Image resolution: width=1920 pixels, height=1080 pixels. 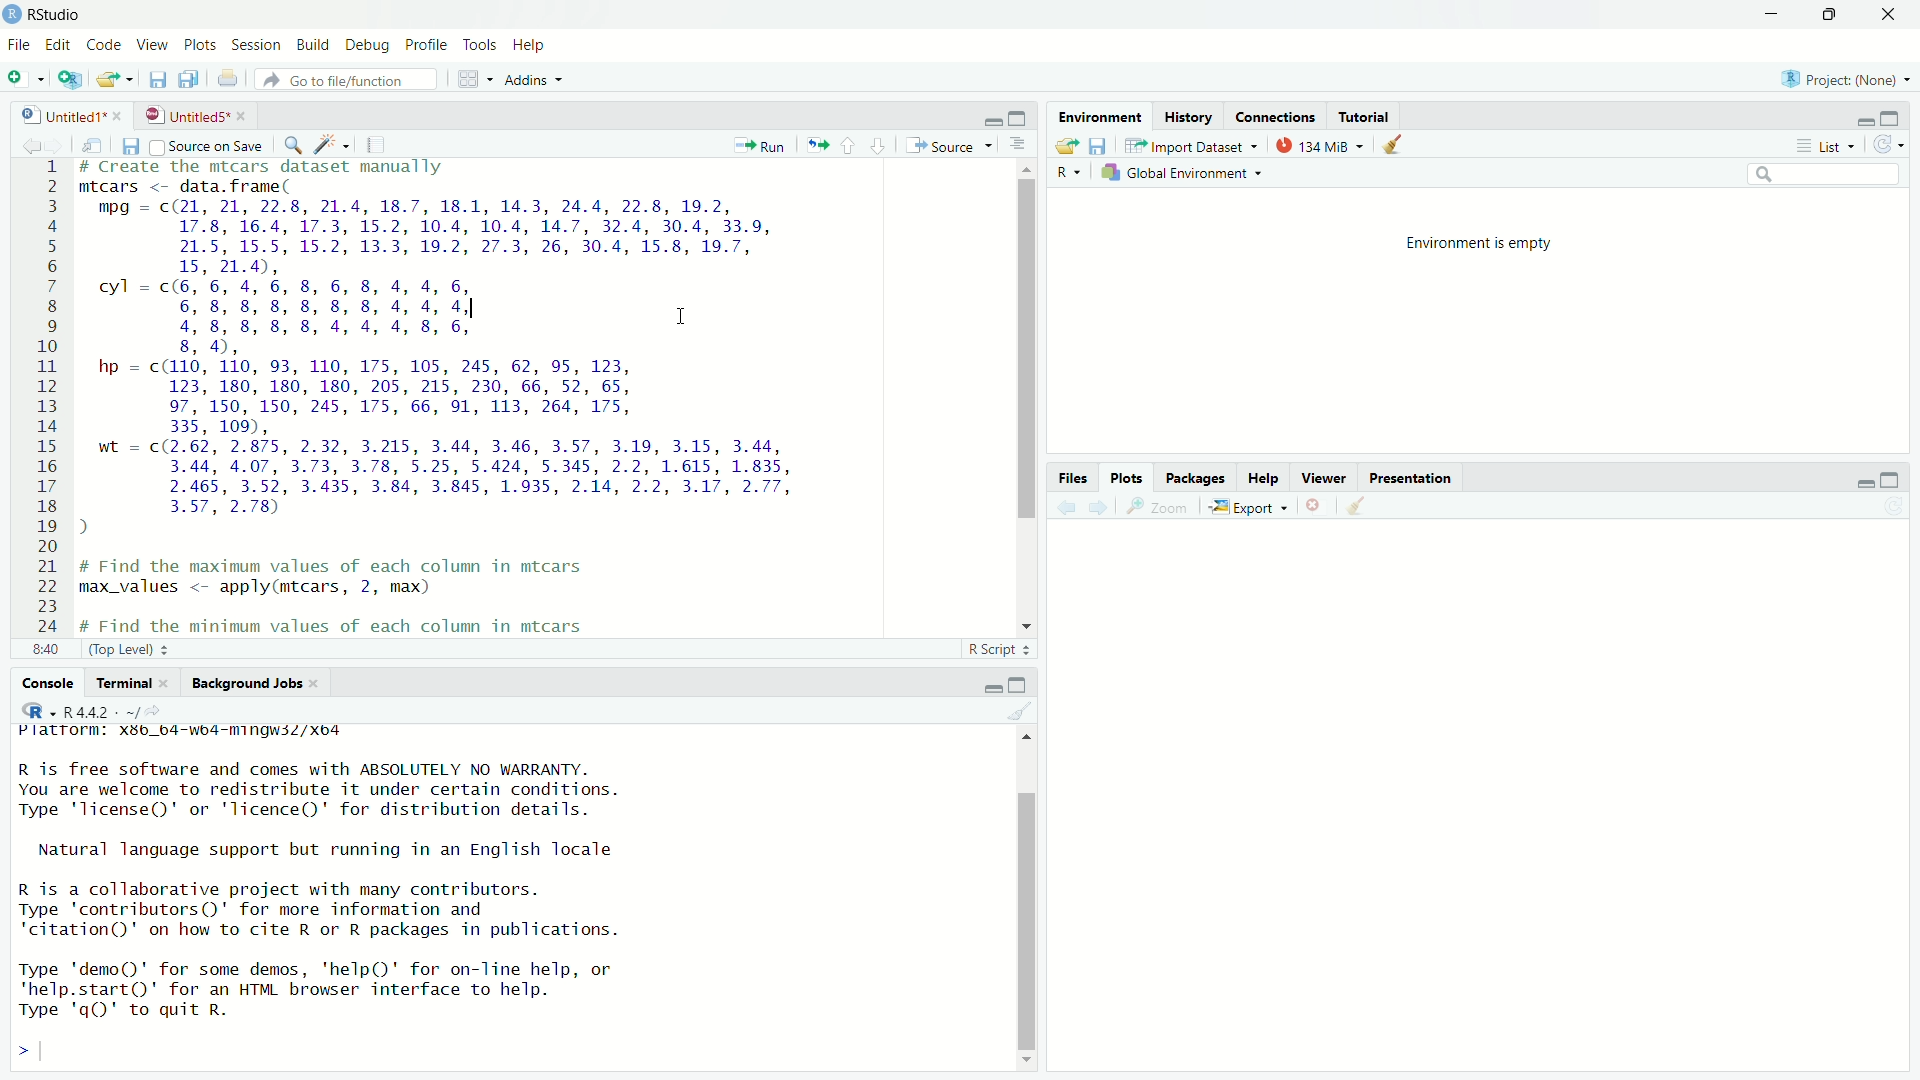 I want to click on add script, so click(x=71, y=81).